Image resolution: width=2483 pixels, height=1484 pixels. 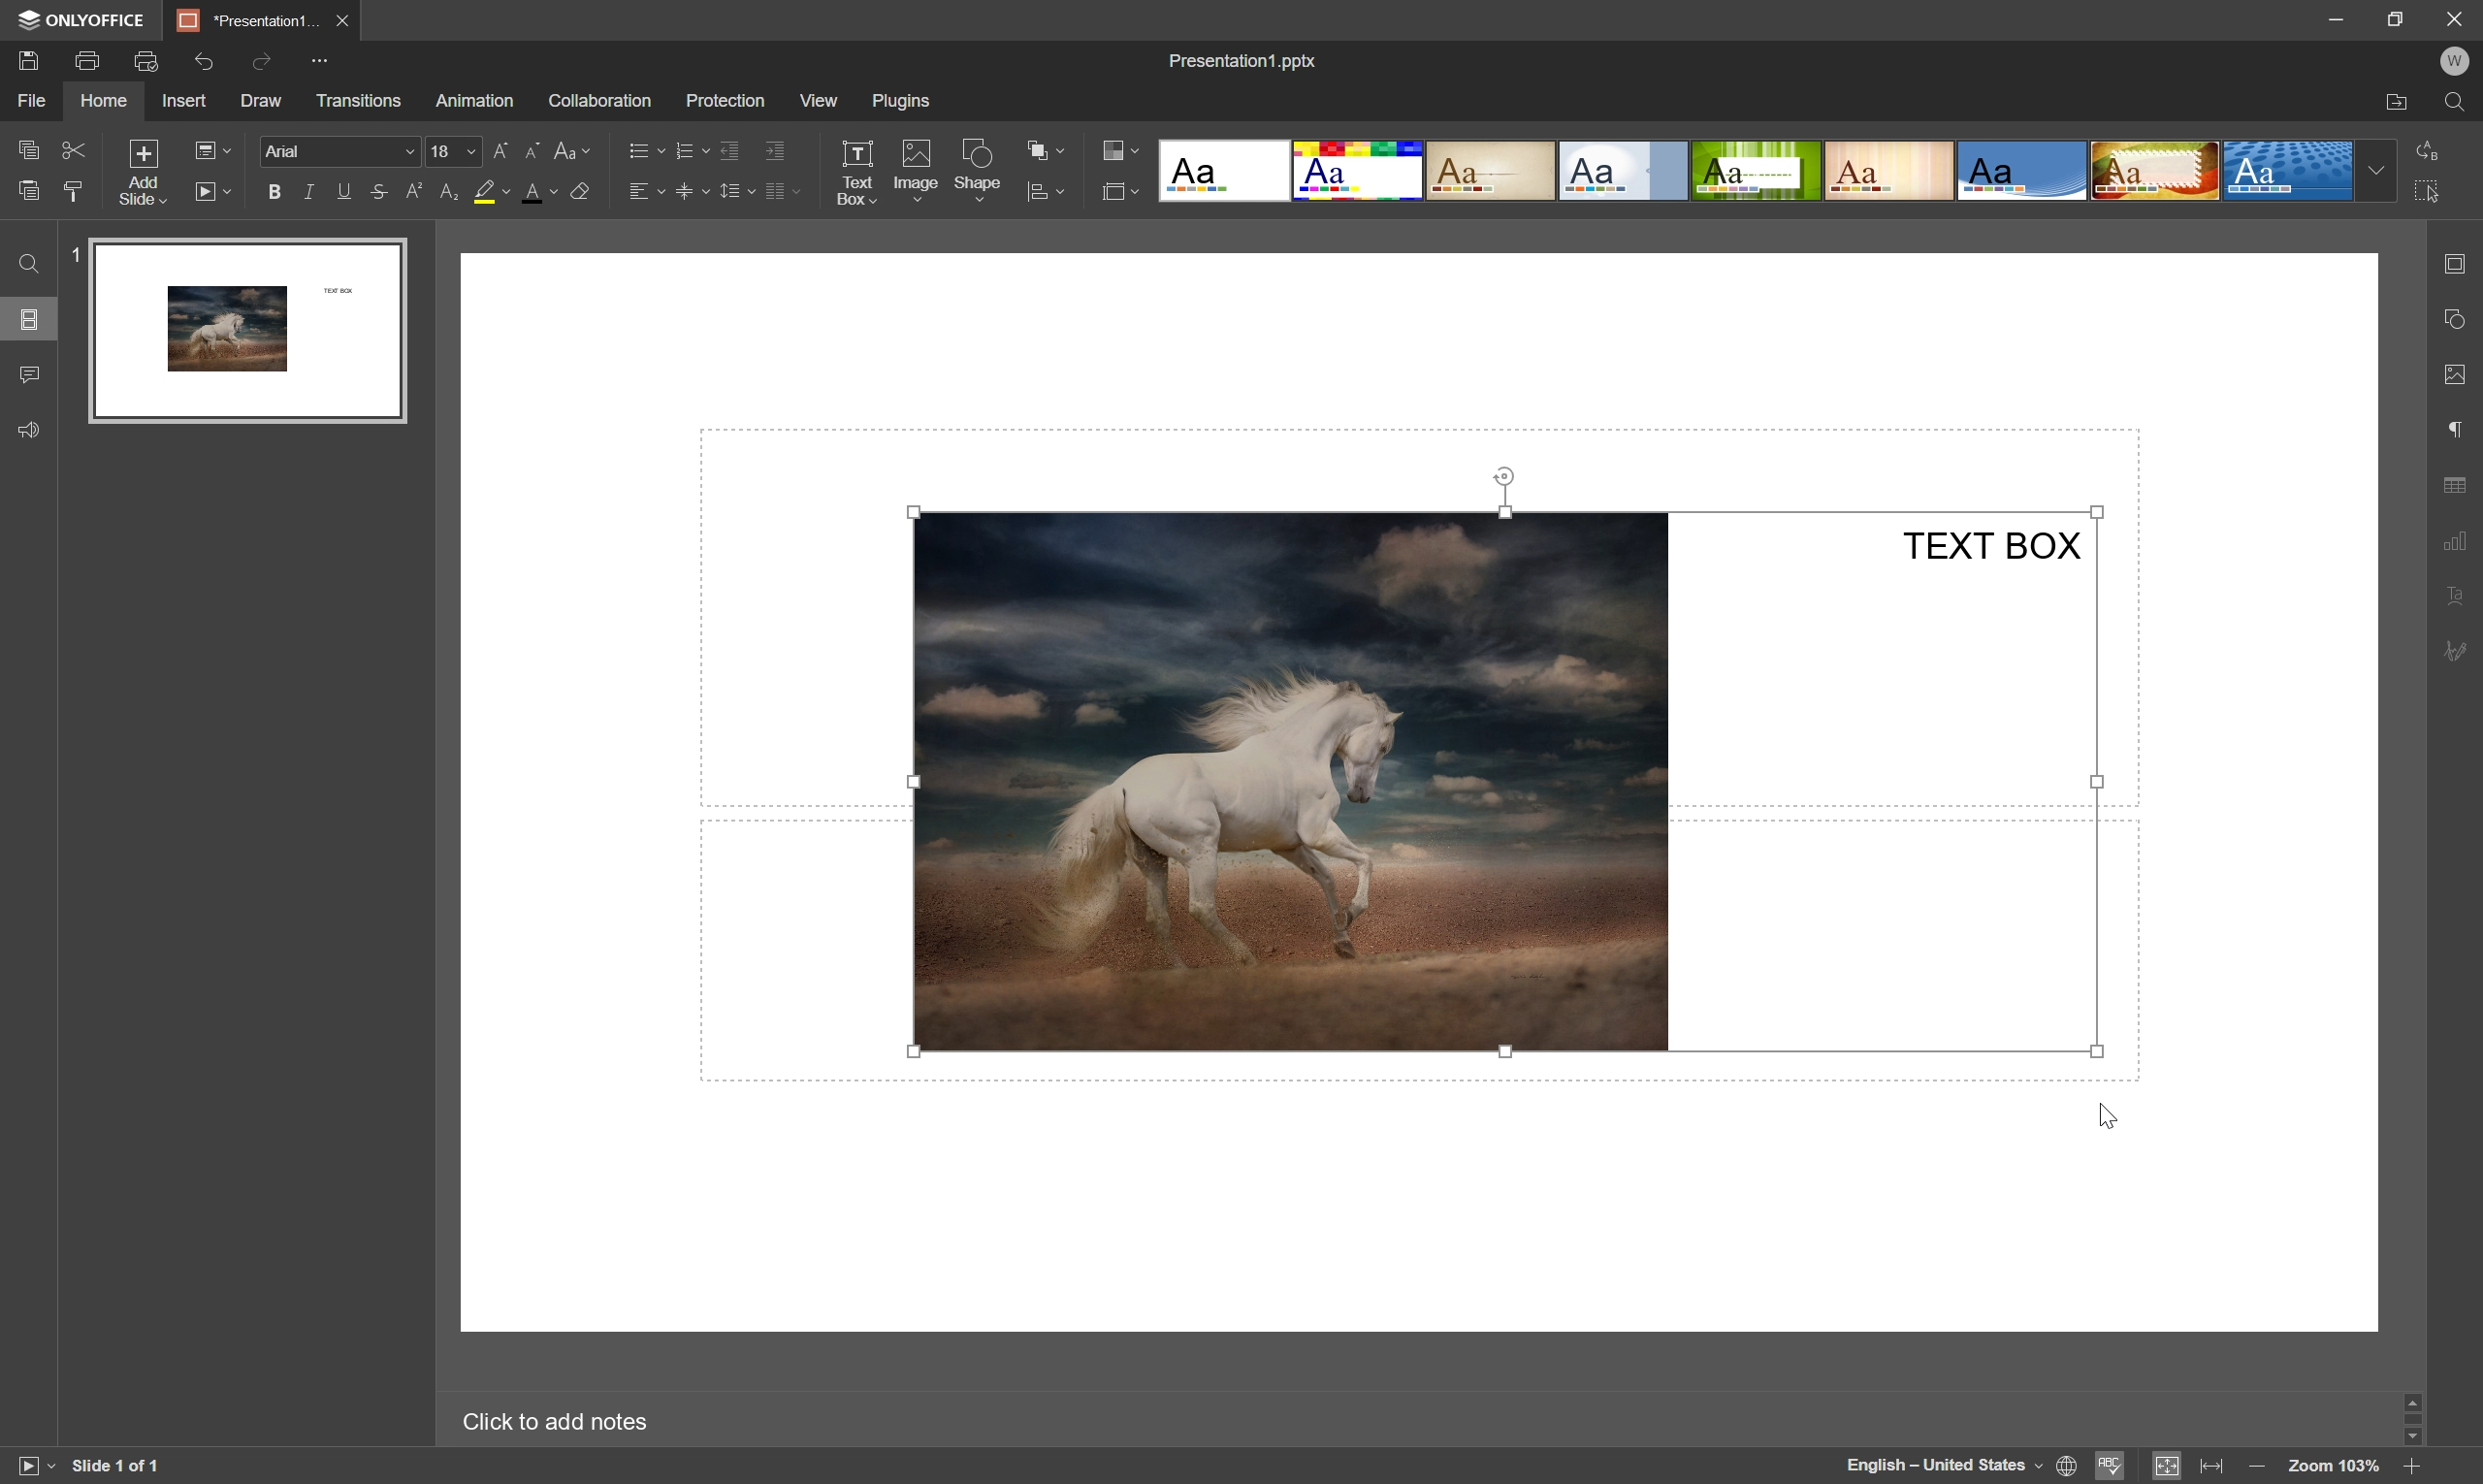 What do you see at coordinates (2457, 485) in the screenshot?
I see `table settings` at bounding box center [2457, 485].